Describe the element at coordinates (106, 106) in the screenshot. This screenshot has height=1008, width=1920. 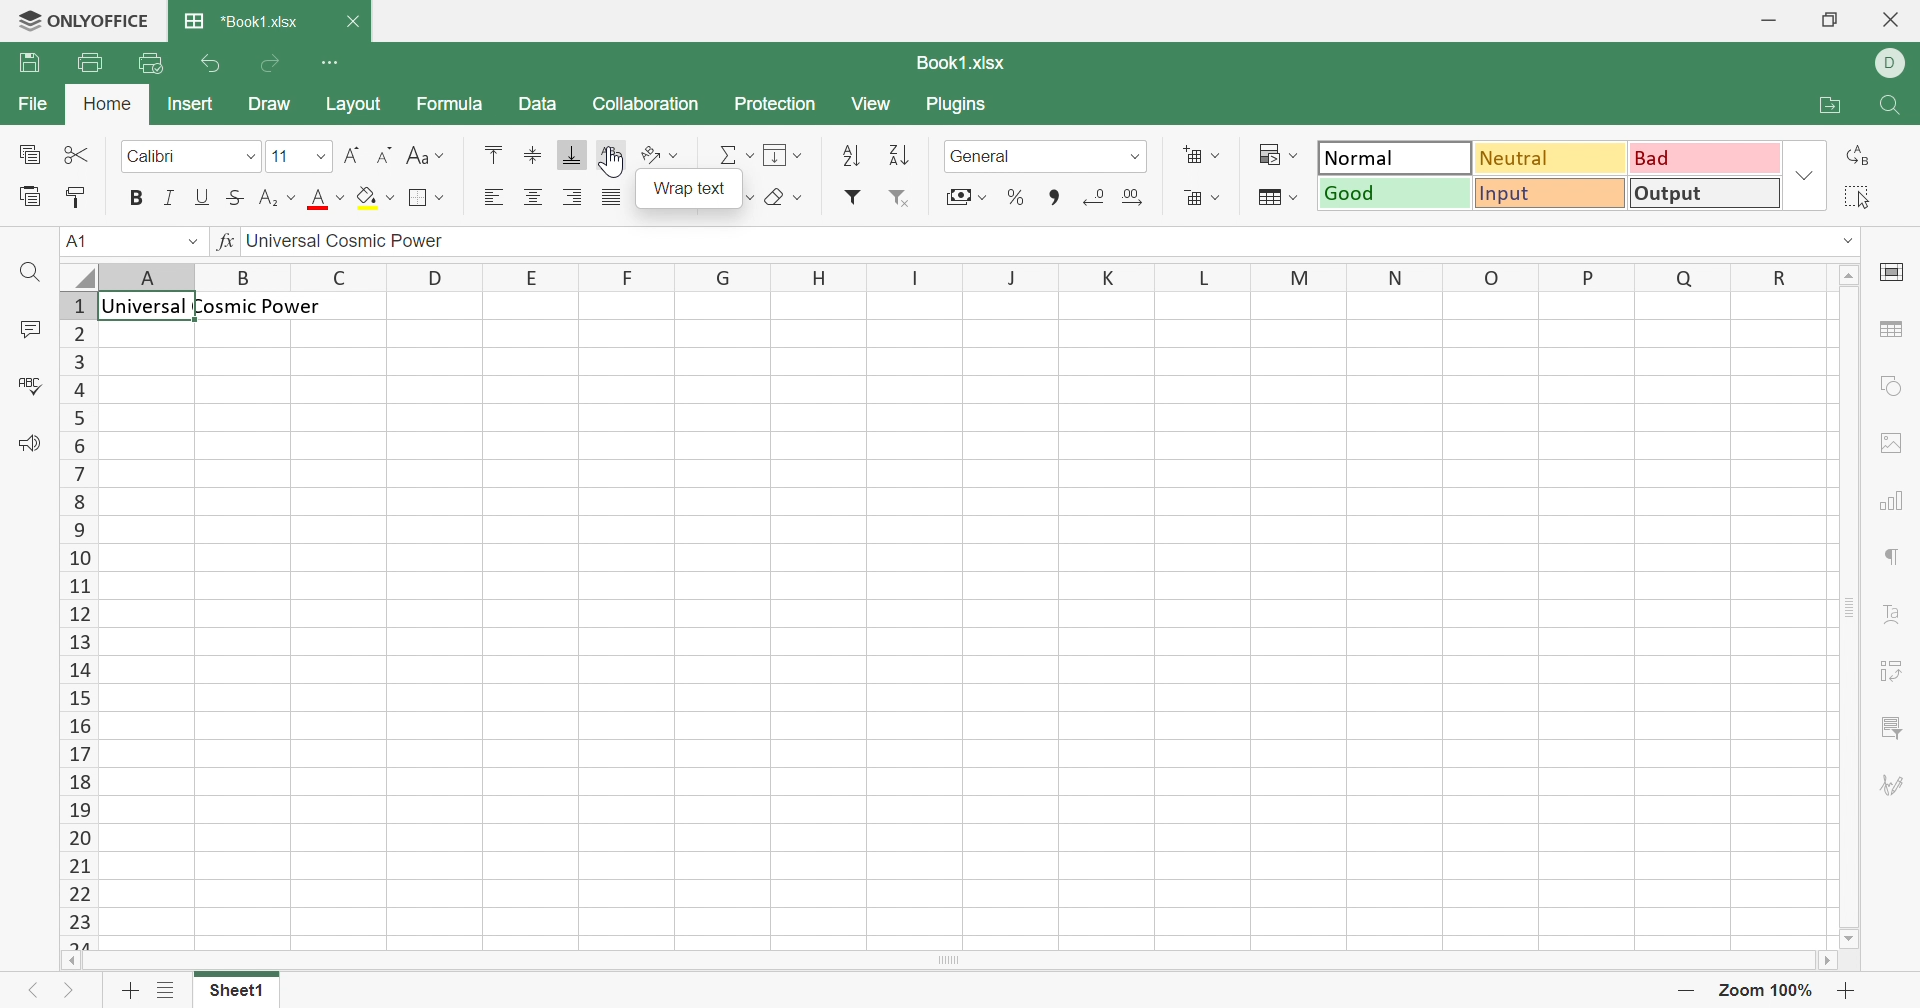
I see `Home` at that location.